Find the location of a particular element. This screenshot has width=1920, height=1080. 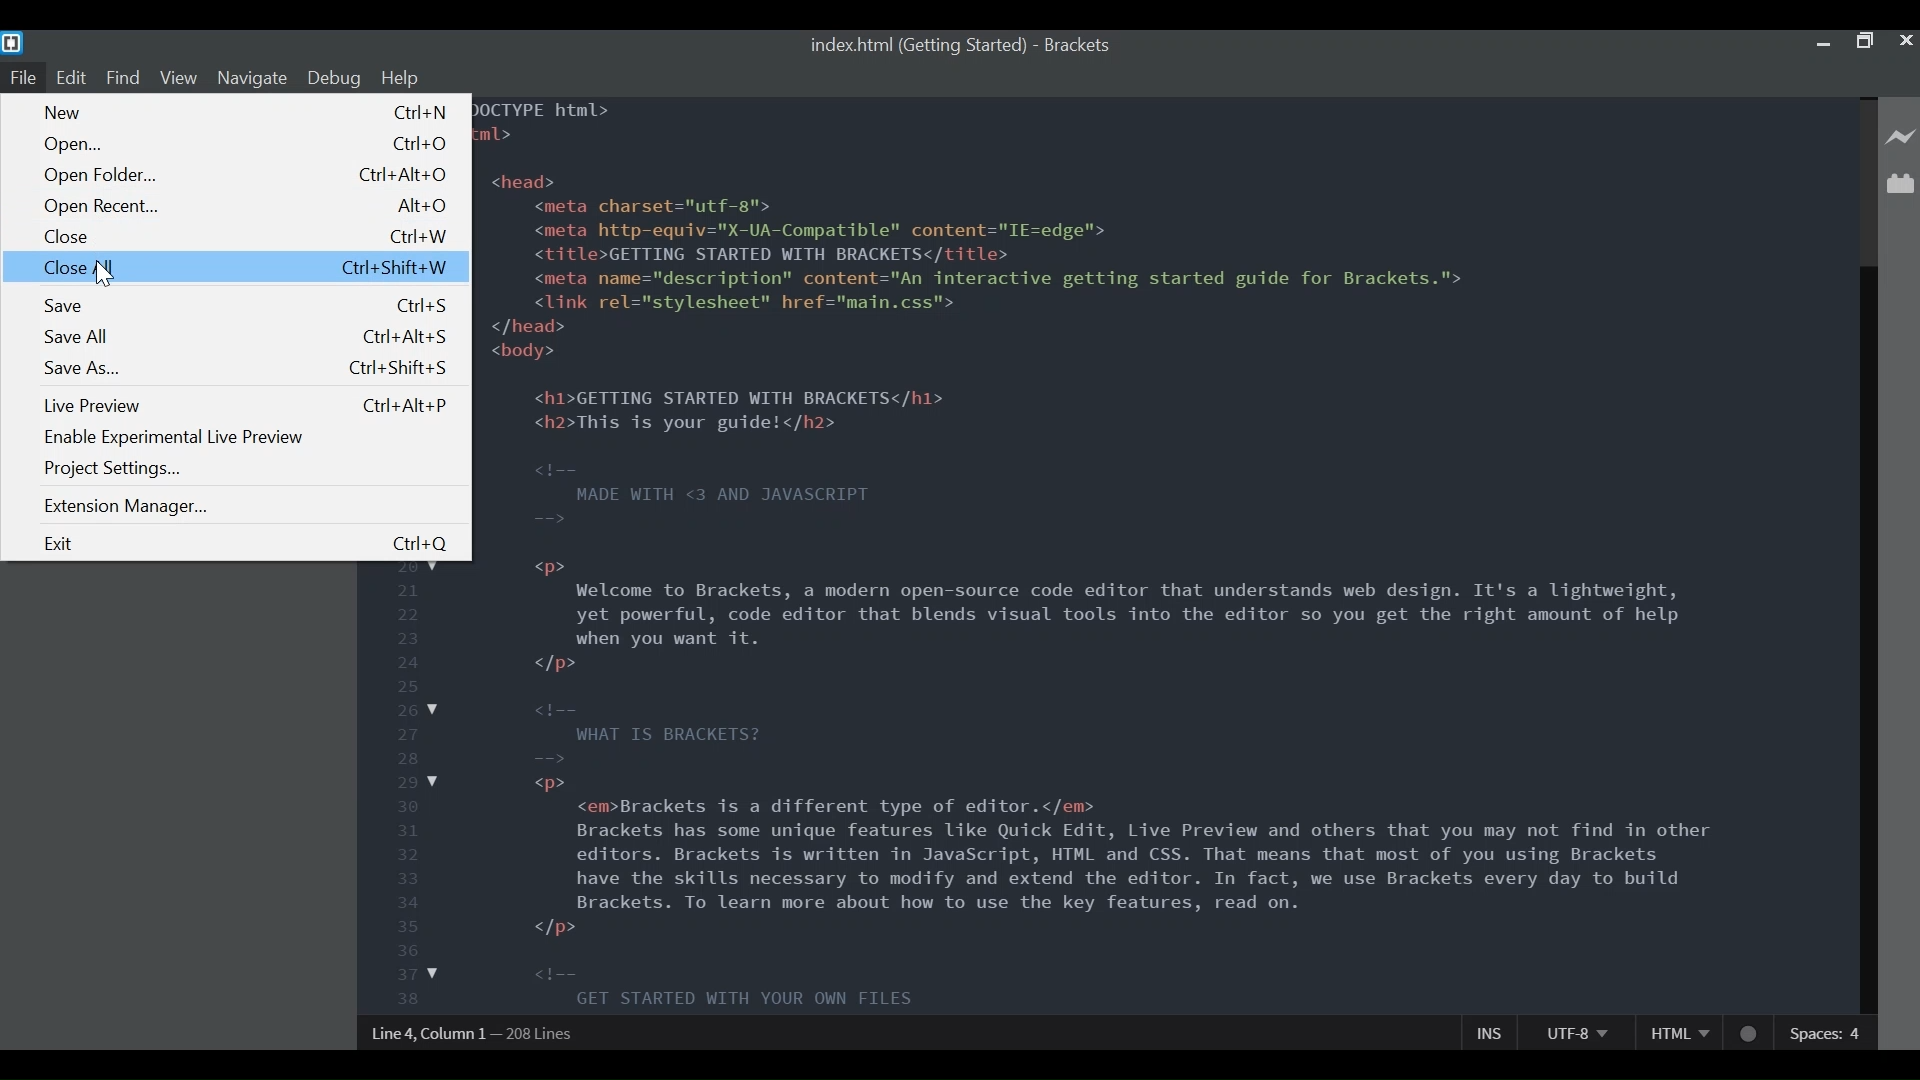

Line, Column is located at coordinates (475, 1030).